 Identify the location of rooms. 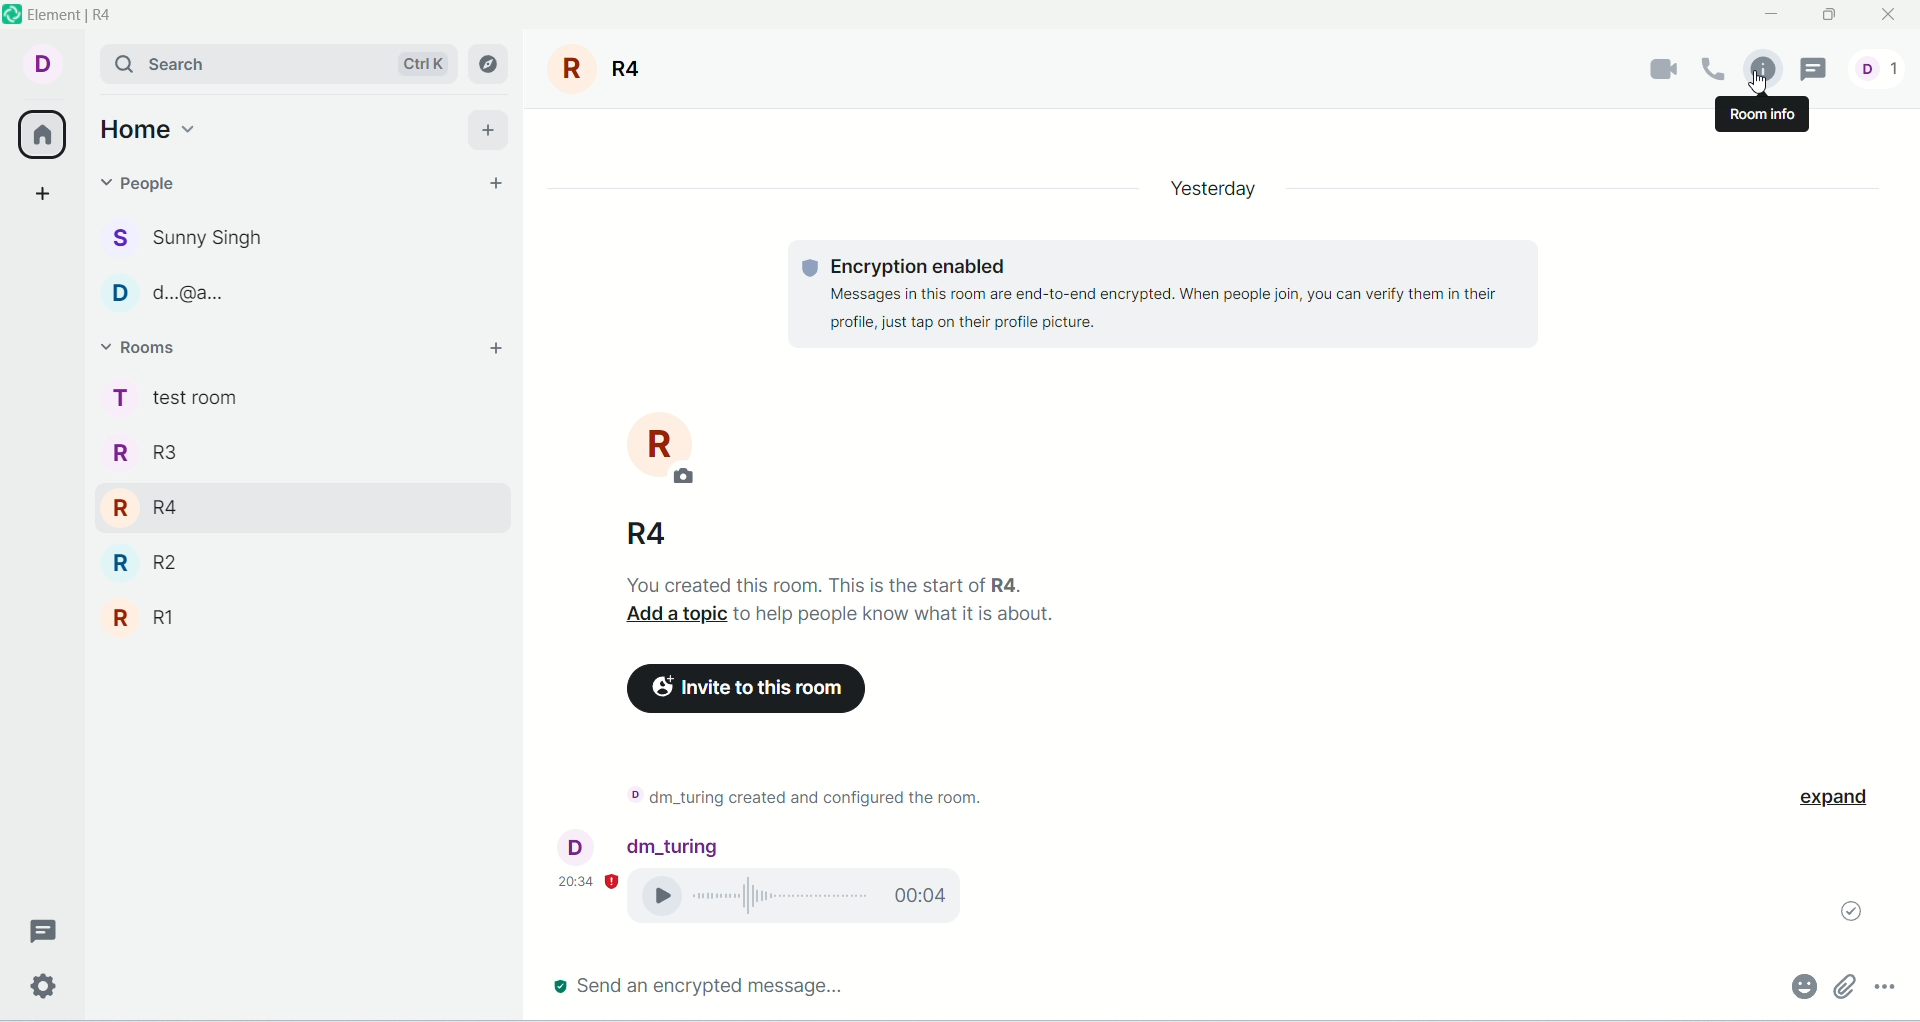
(149, 350).